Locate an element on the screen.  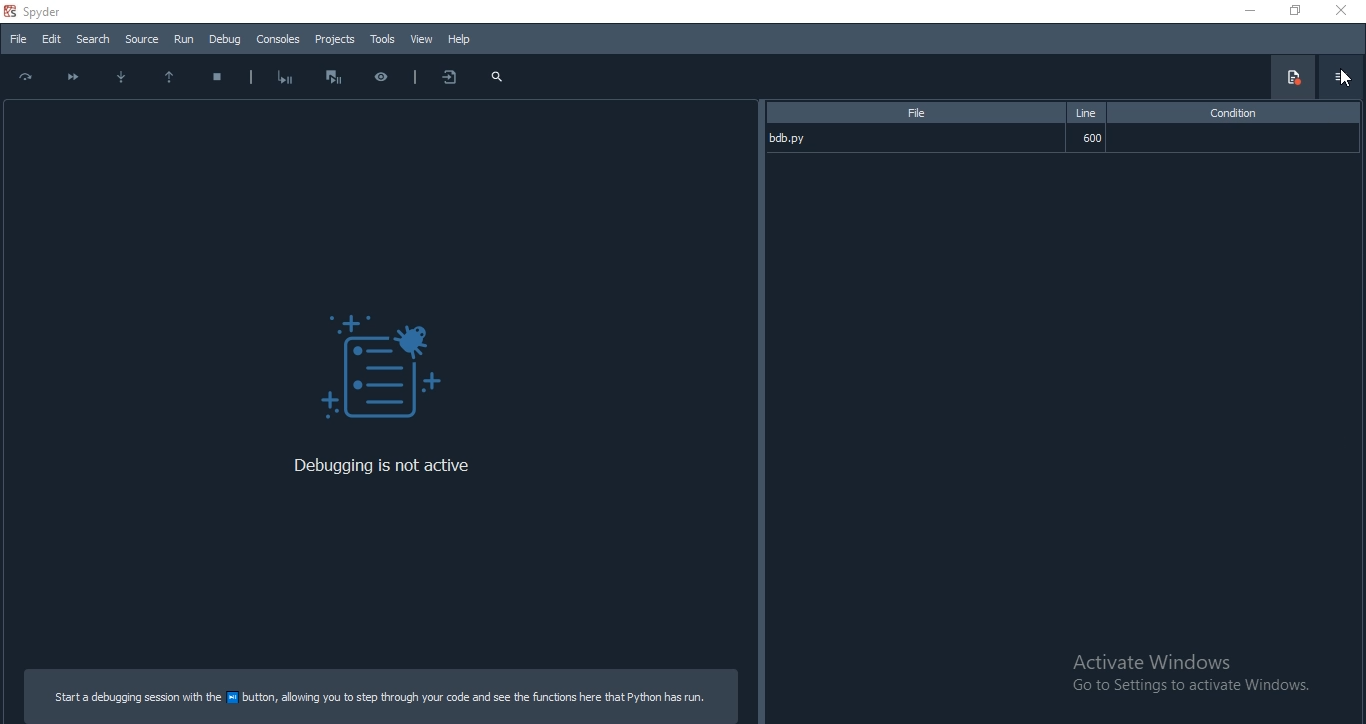
Inspect execution is located at coordinates (380, 77).